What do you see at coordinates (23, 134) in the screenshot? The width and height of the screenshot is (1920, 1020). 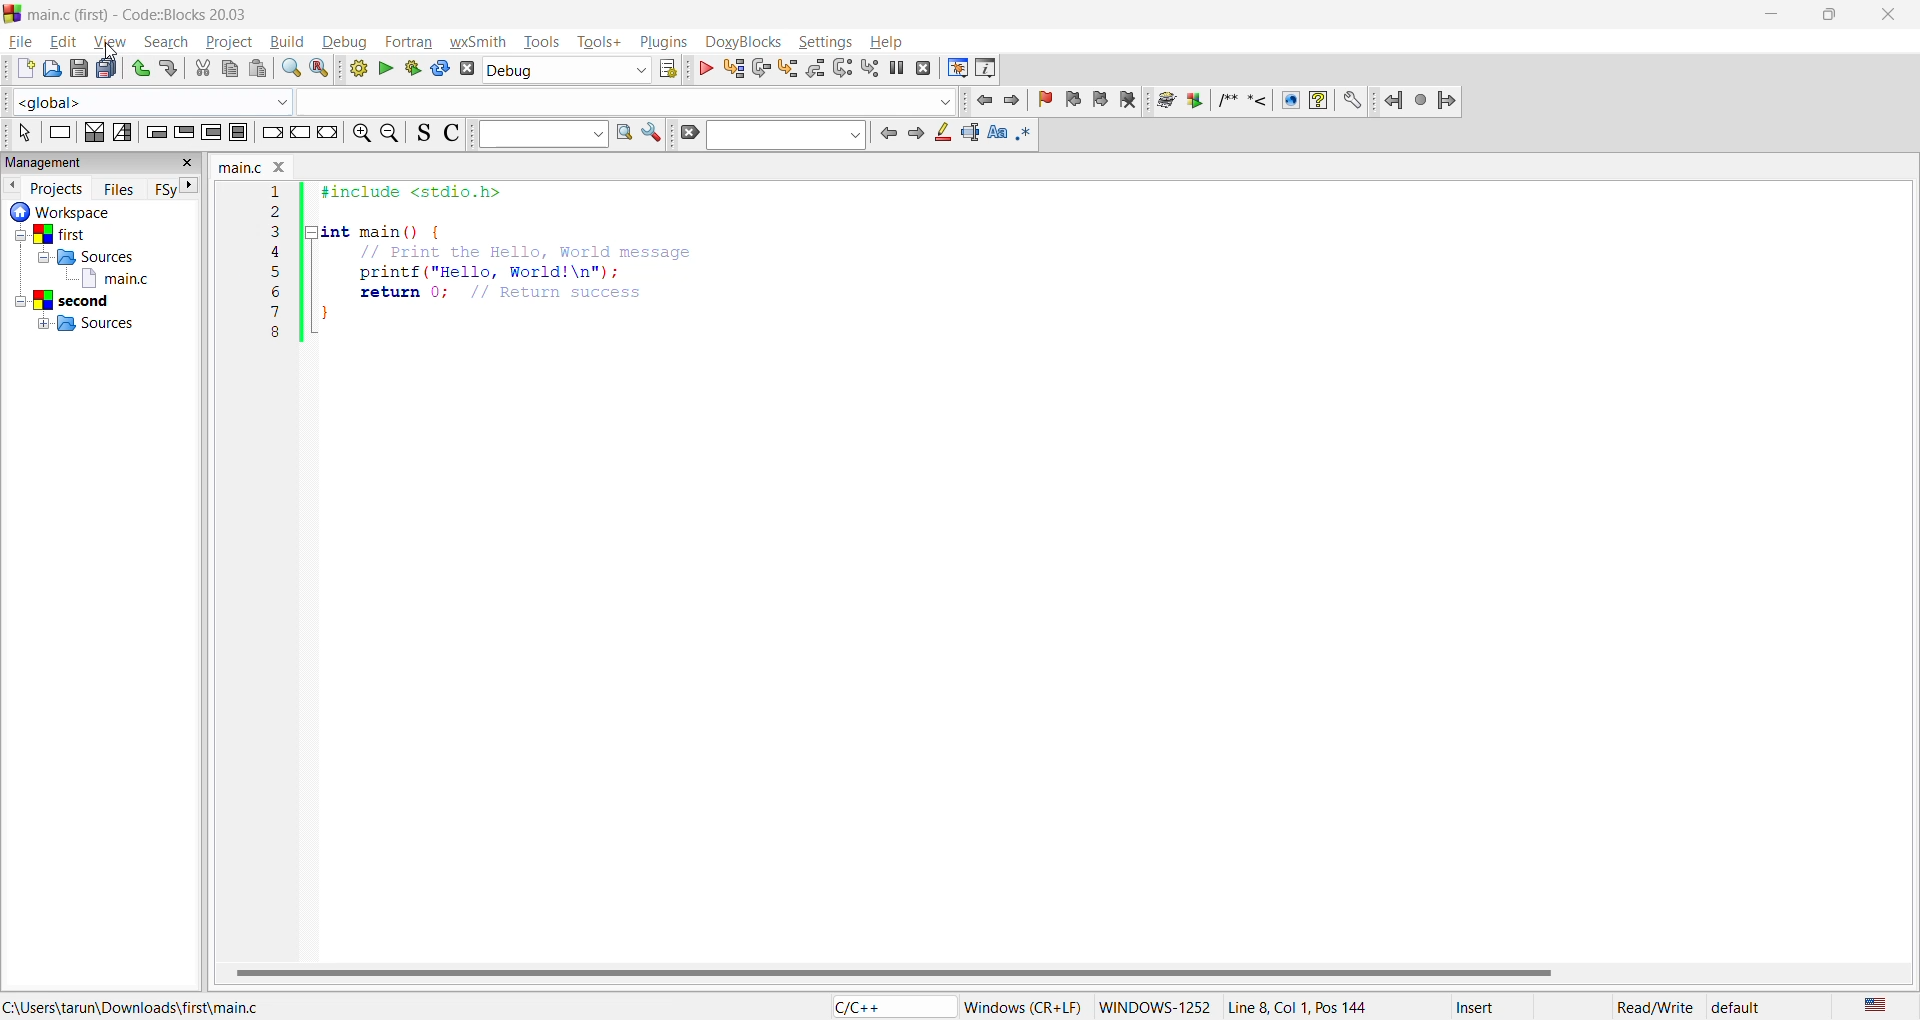 I see `select` at bounding box center [23, 134].